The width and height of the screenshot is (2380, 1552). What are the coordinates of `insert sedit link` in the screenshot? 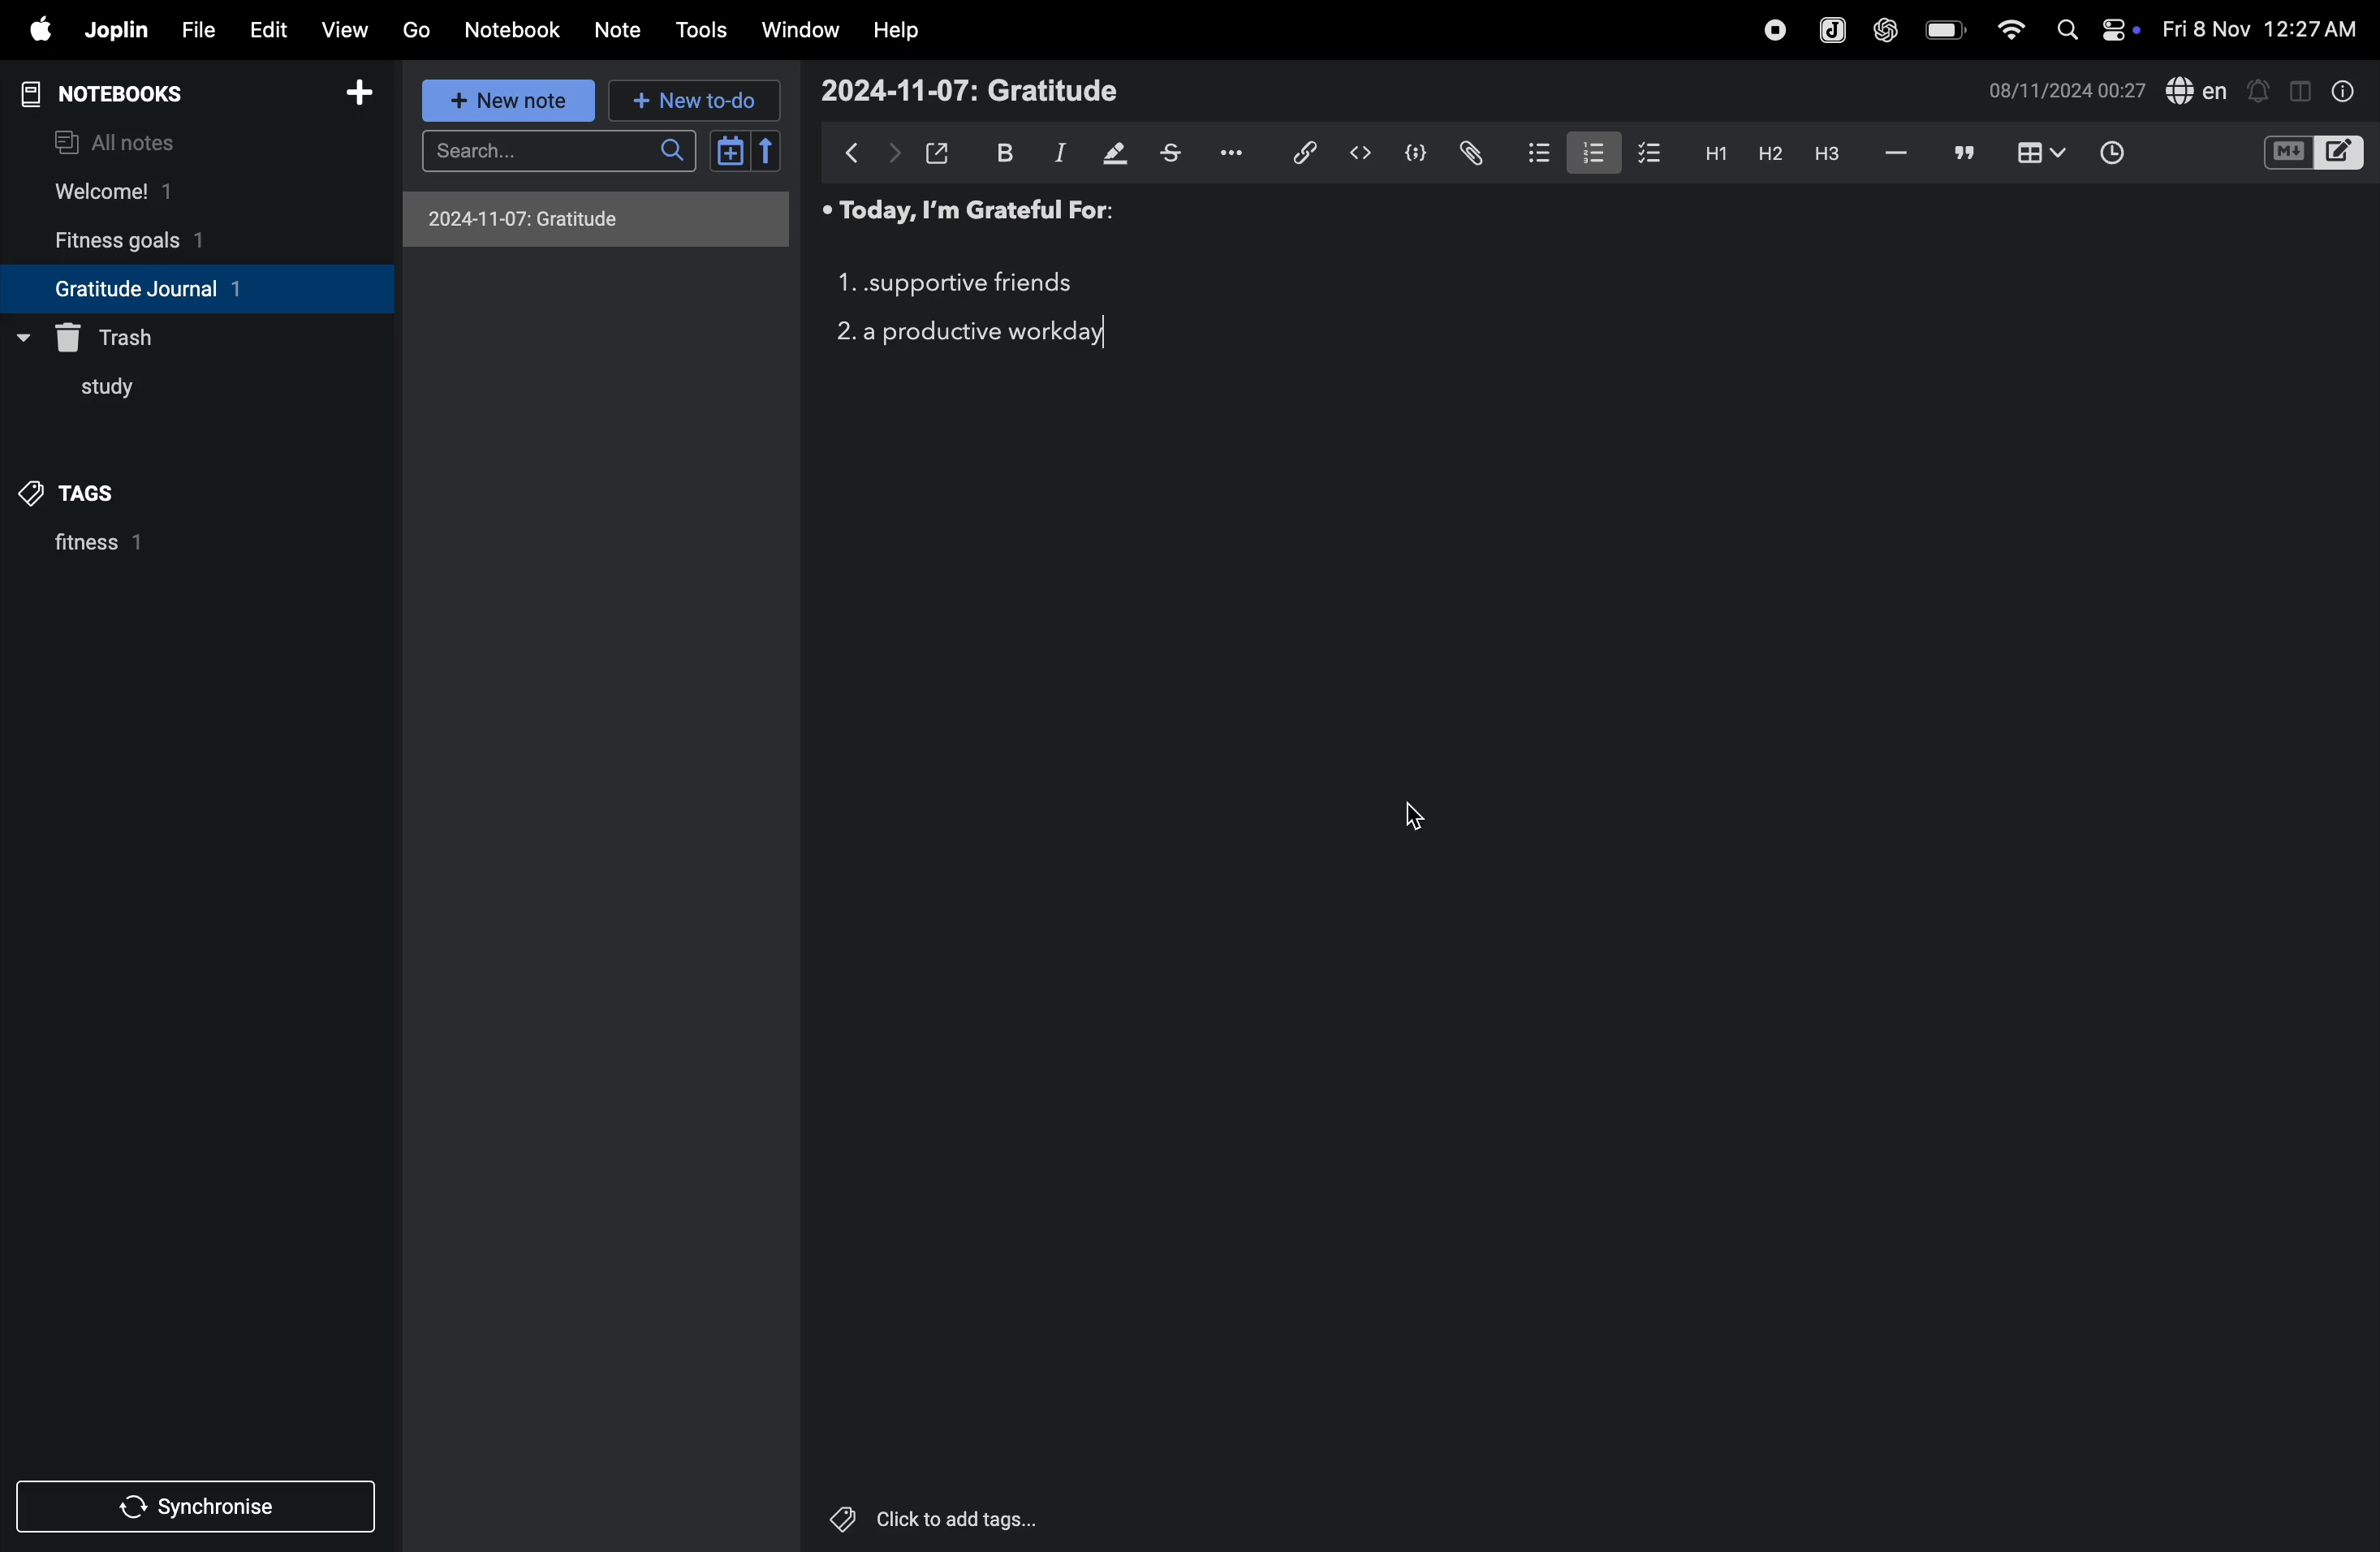 It's located at (1305, 153).